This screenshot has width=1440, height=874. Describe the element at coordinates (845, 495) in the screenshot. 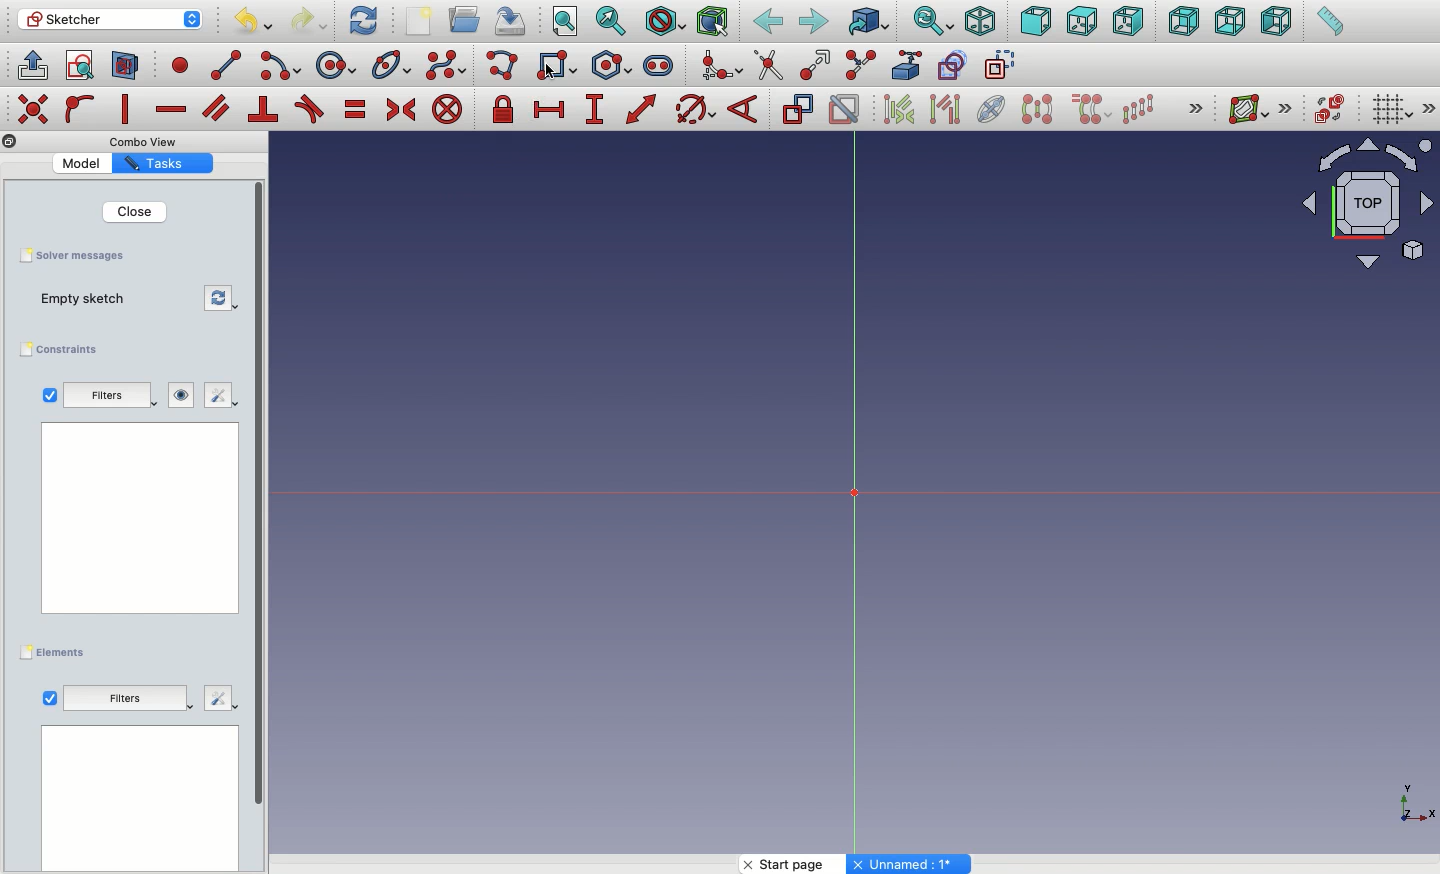

I see `Axis` at that location.